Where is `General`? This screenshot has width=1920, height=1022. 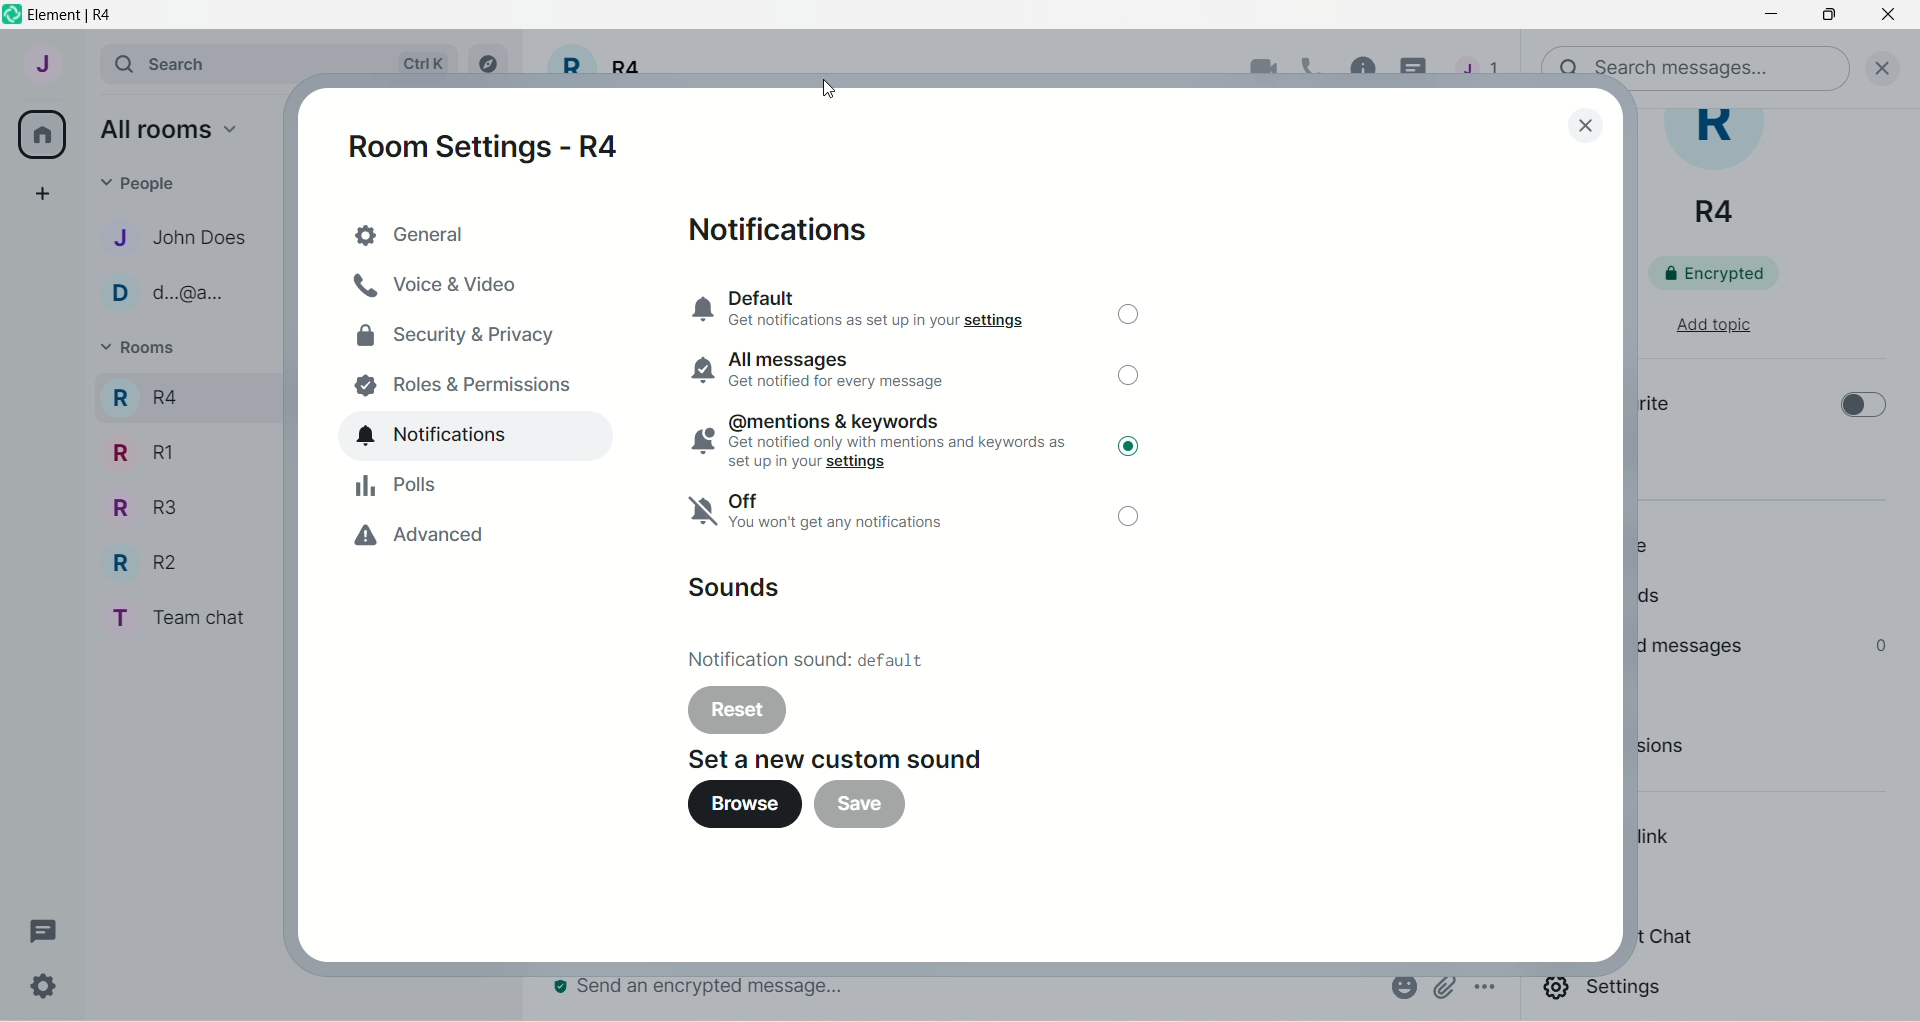
General is located at coordinates (473, 233).